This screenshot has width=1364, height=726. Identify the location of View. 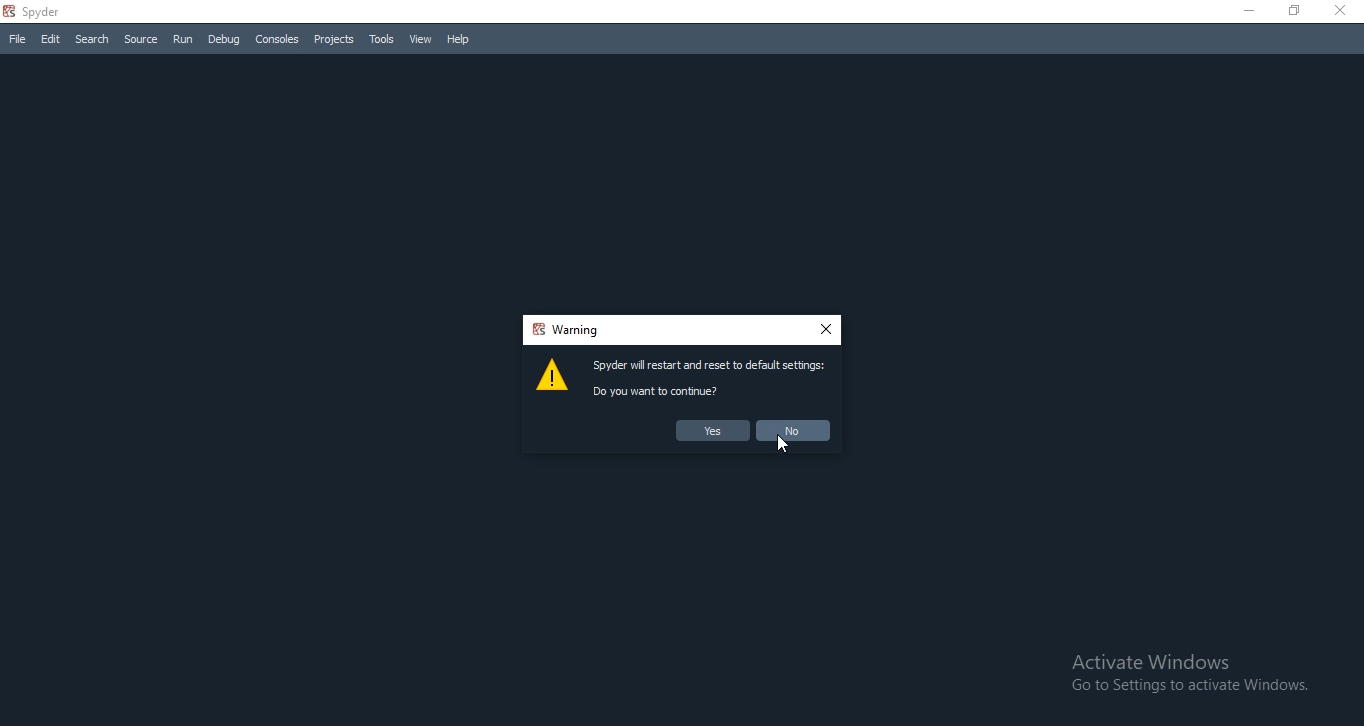
(420, 41).